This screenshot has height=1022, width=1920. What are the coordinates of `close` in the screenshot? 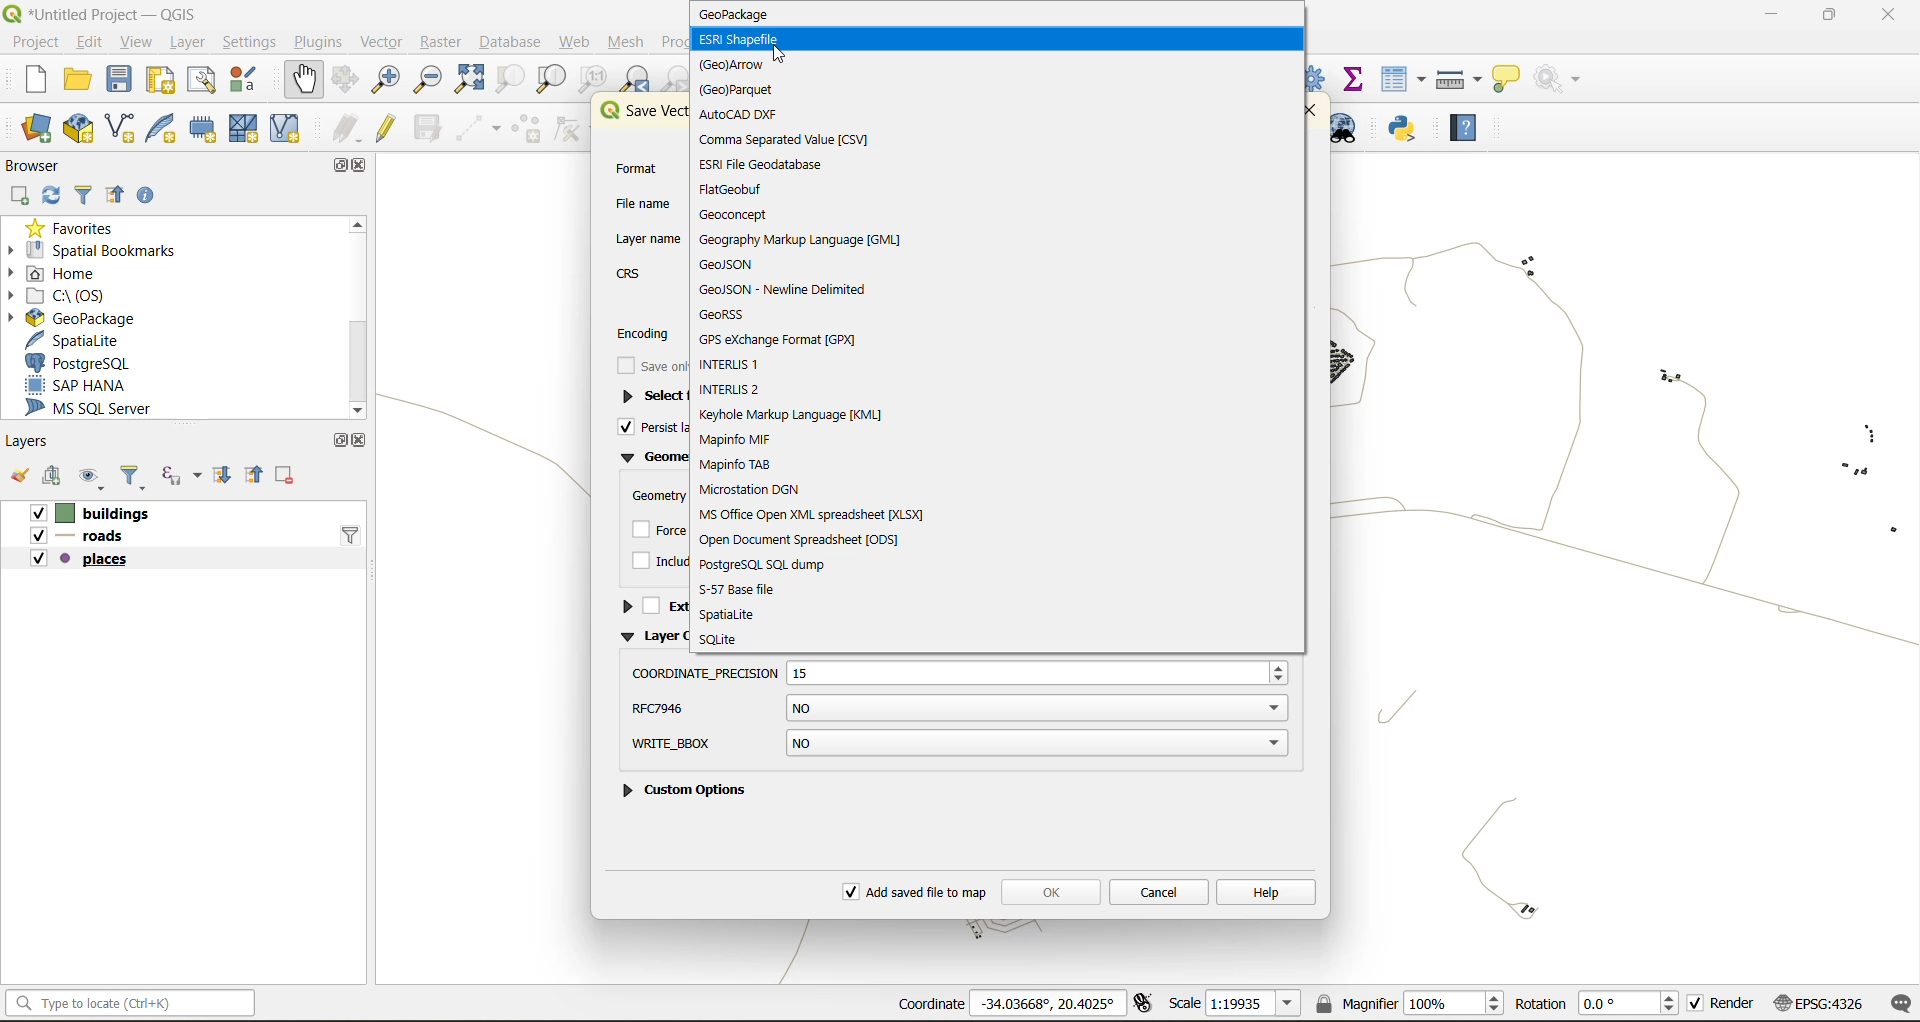 It's located at (360, 443).